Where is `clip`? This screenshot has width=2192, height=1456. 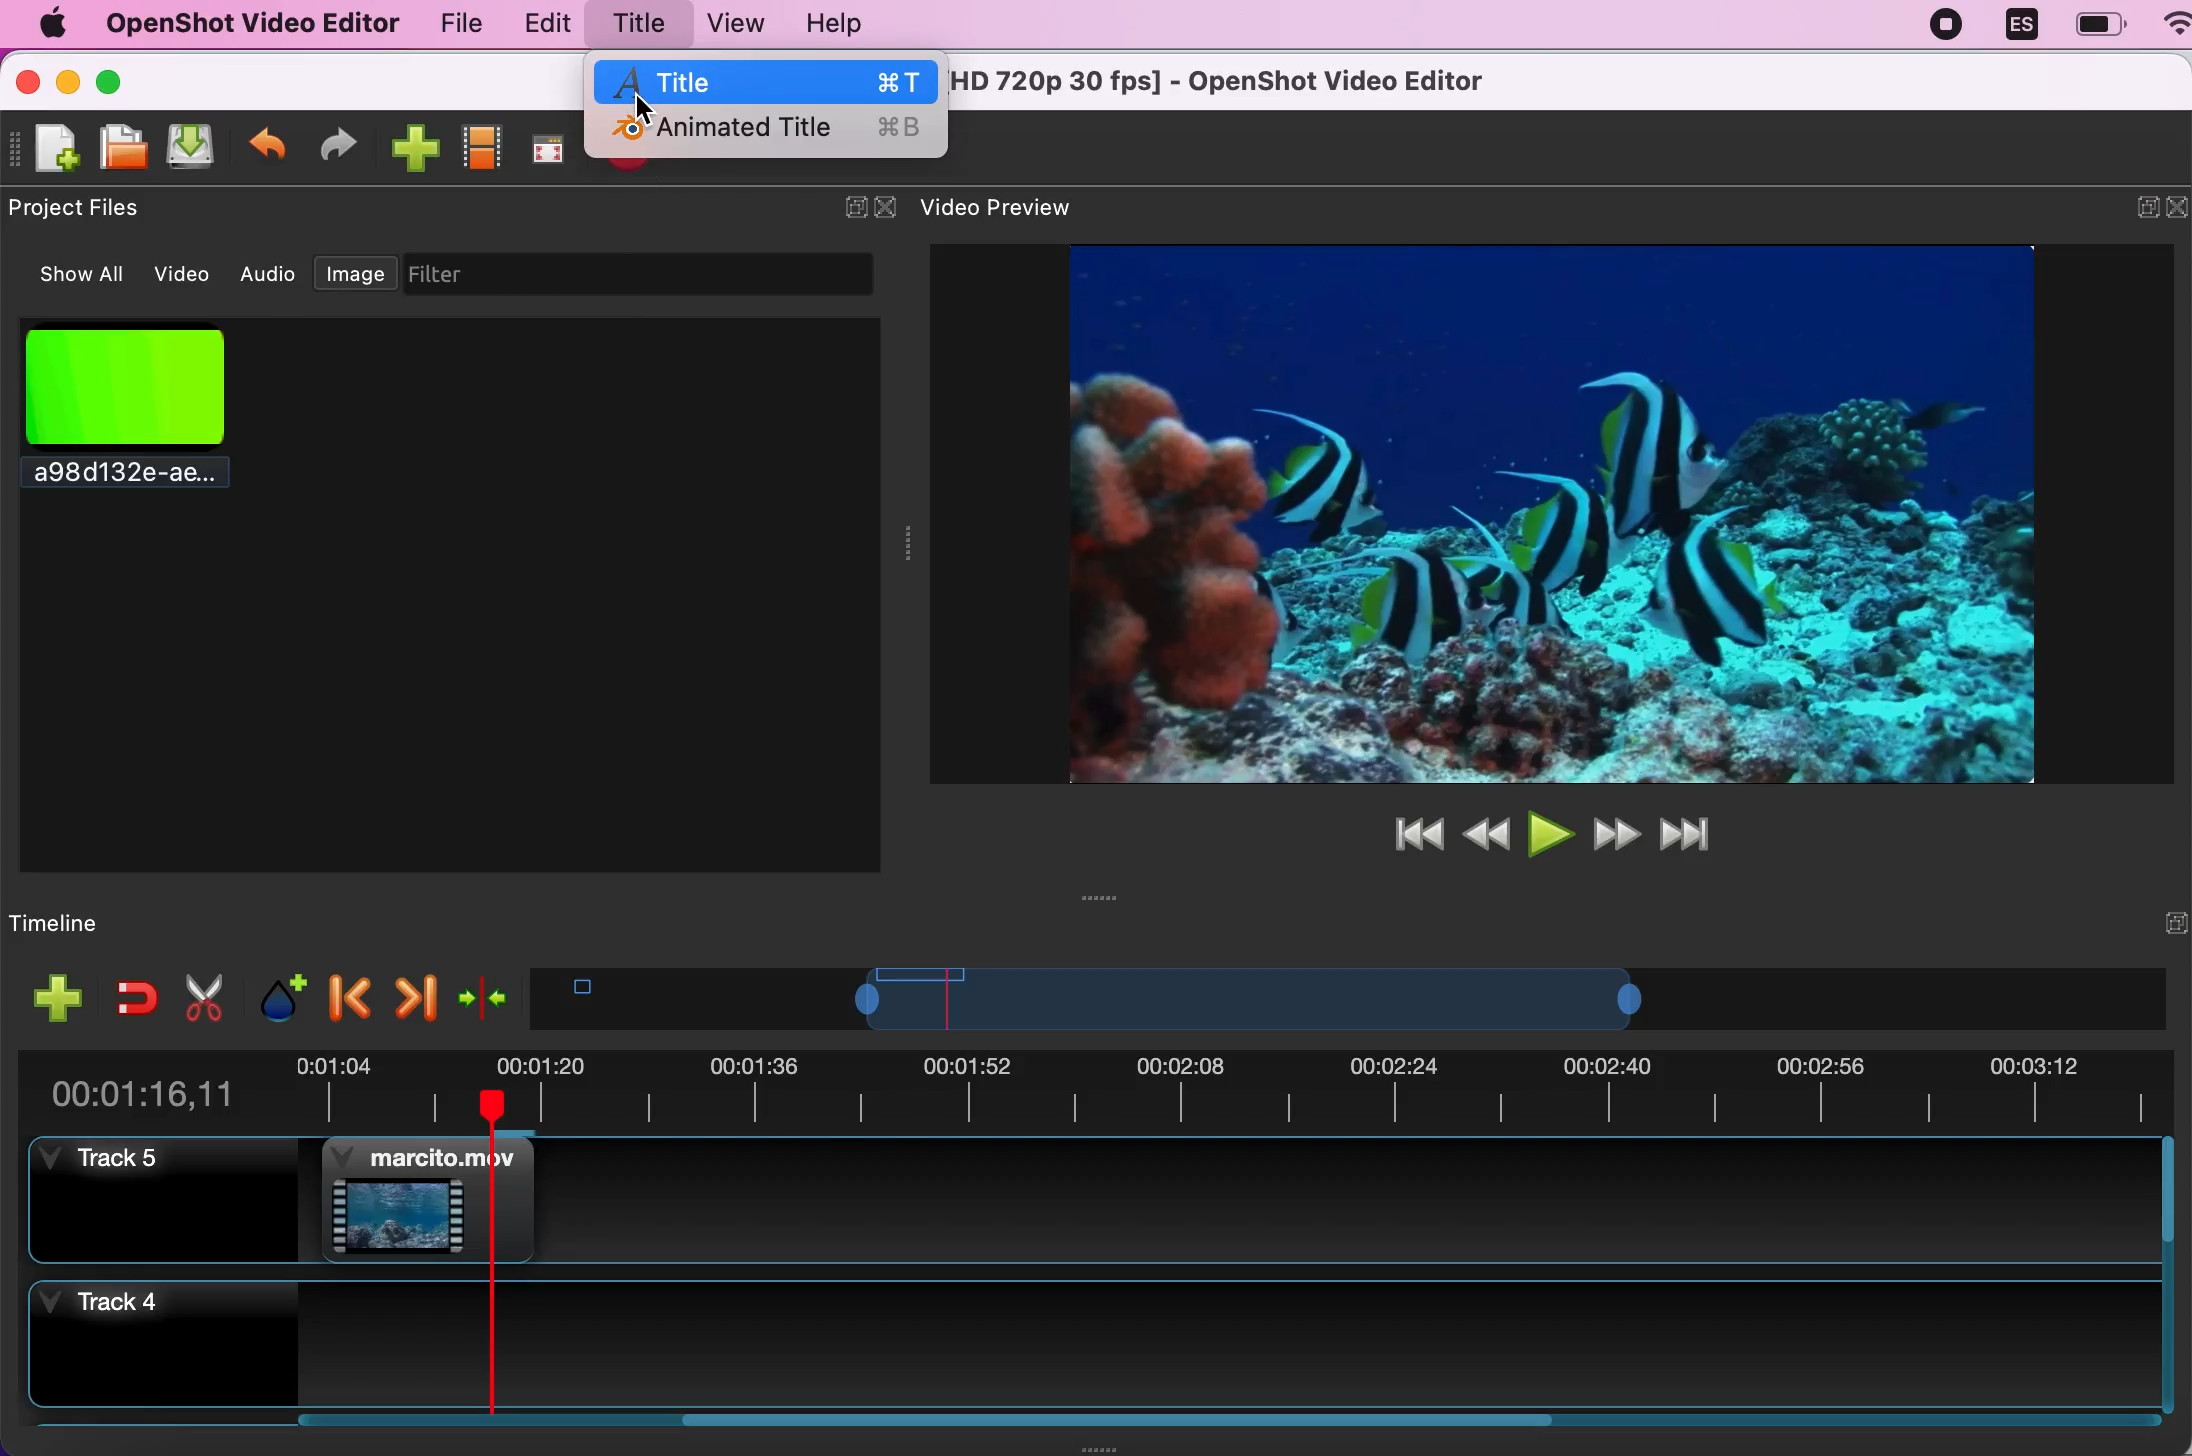 clip is located at coordinates (432, 1196).